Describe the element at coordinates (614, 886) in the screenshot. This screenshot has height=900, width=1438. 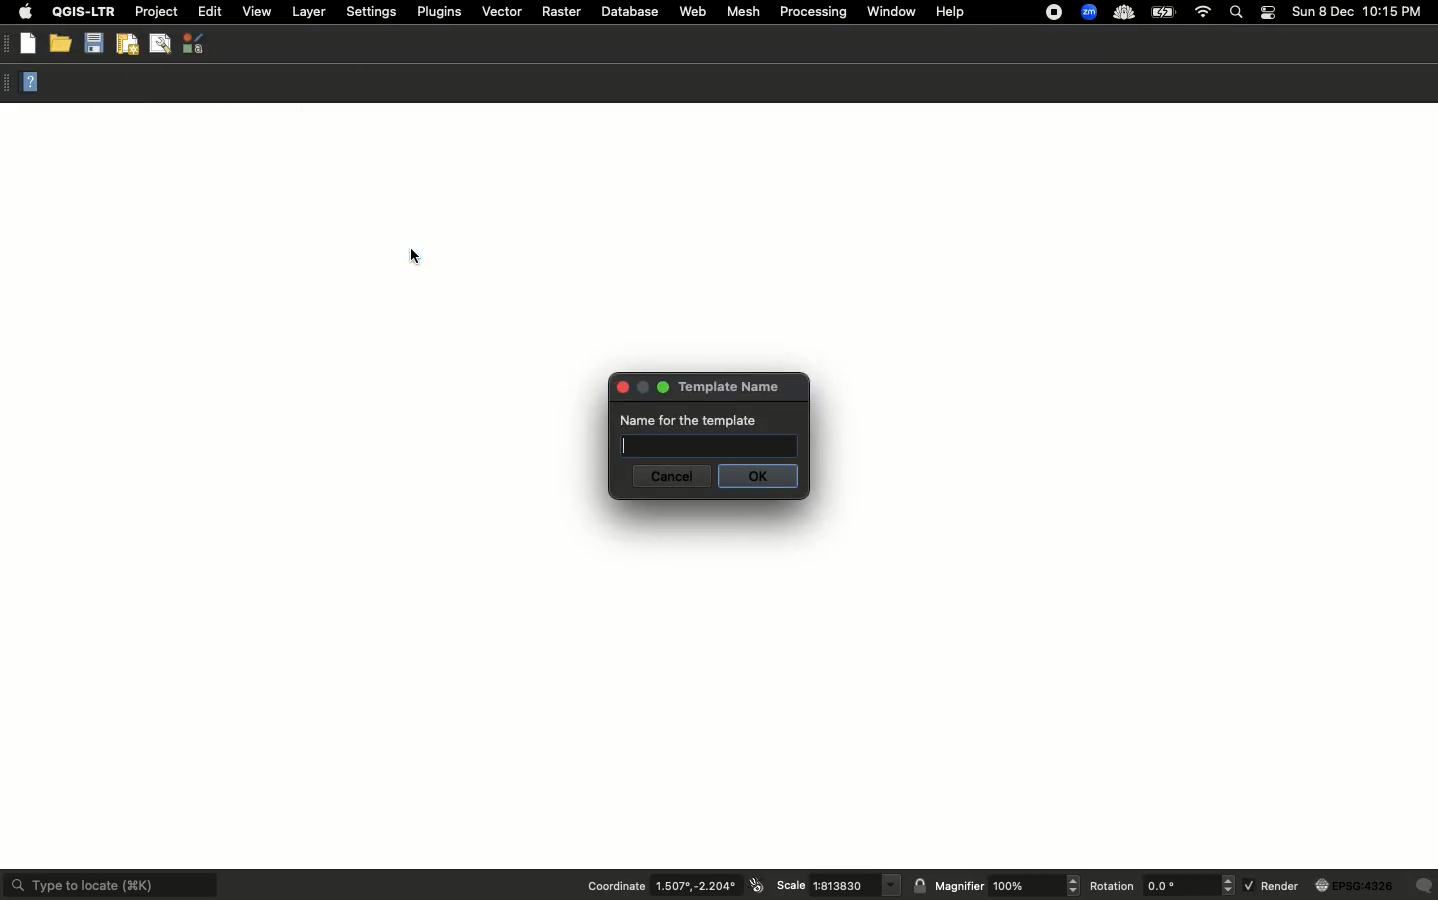
I see `Coordination` at that location.